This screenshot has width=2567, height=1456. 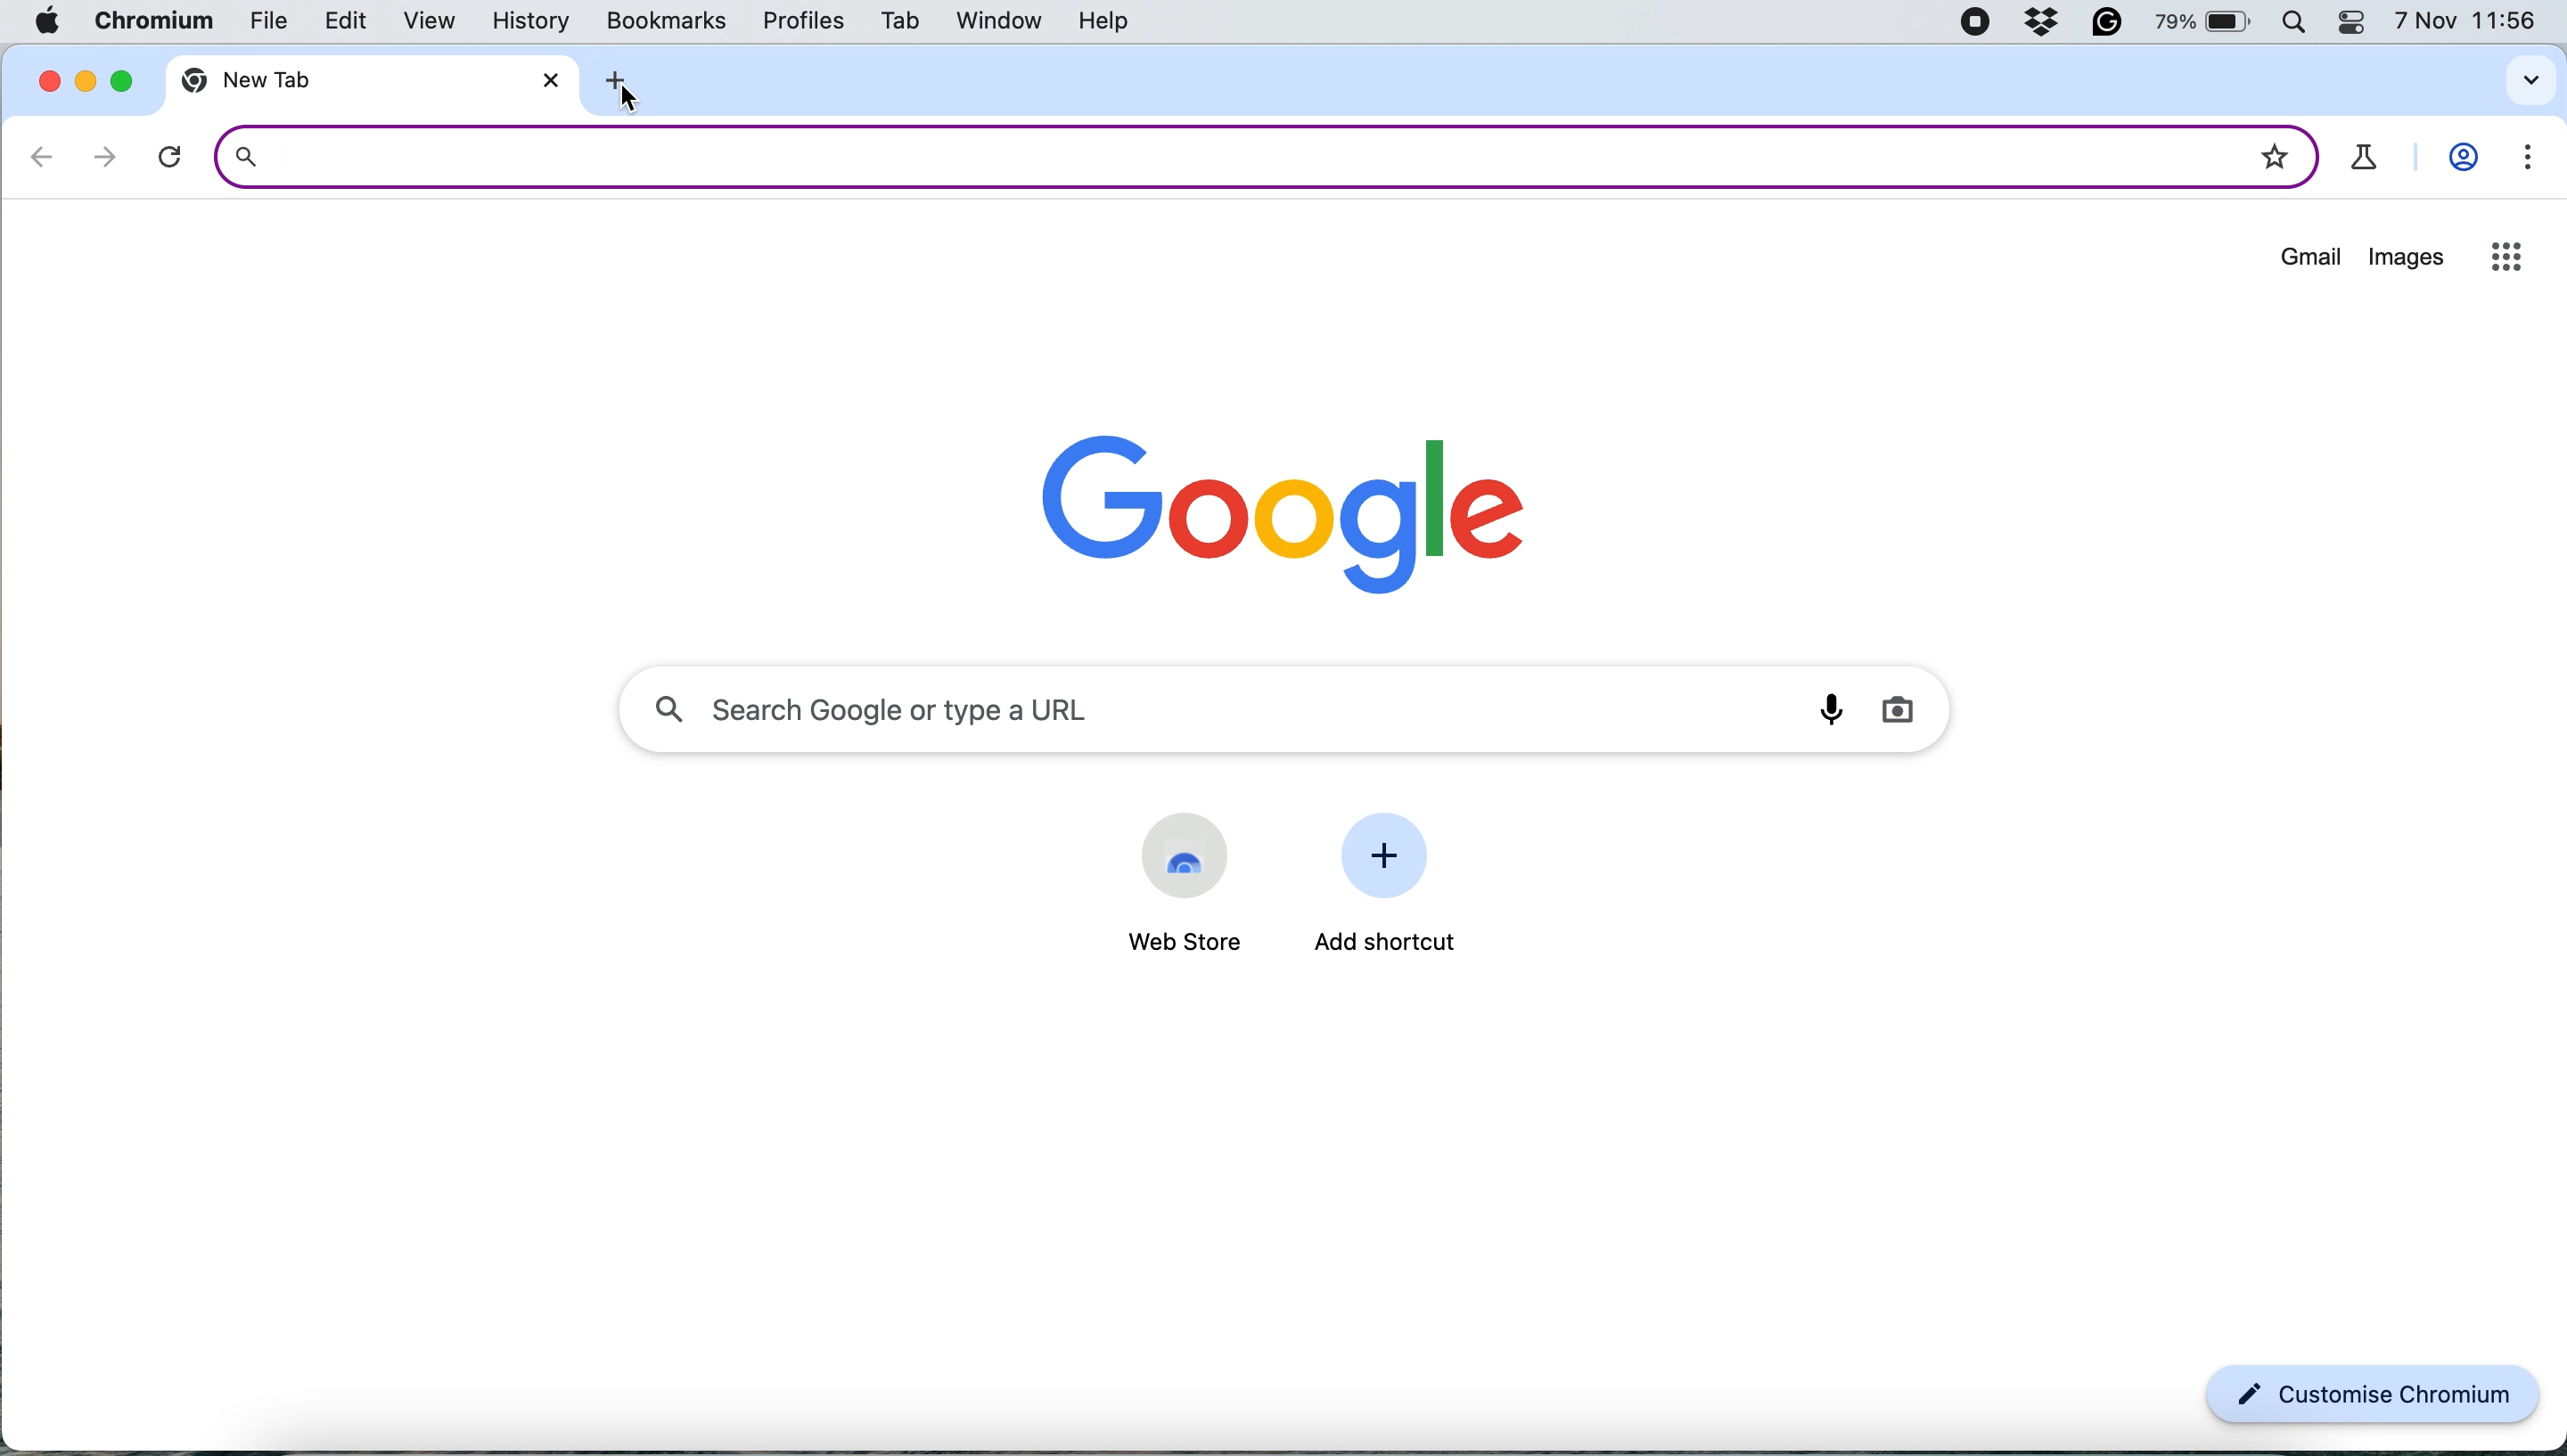 What do you see at coordinates (2504, 256) in the screenshot?
I see `google apps` at bounding box center [2504, 256].